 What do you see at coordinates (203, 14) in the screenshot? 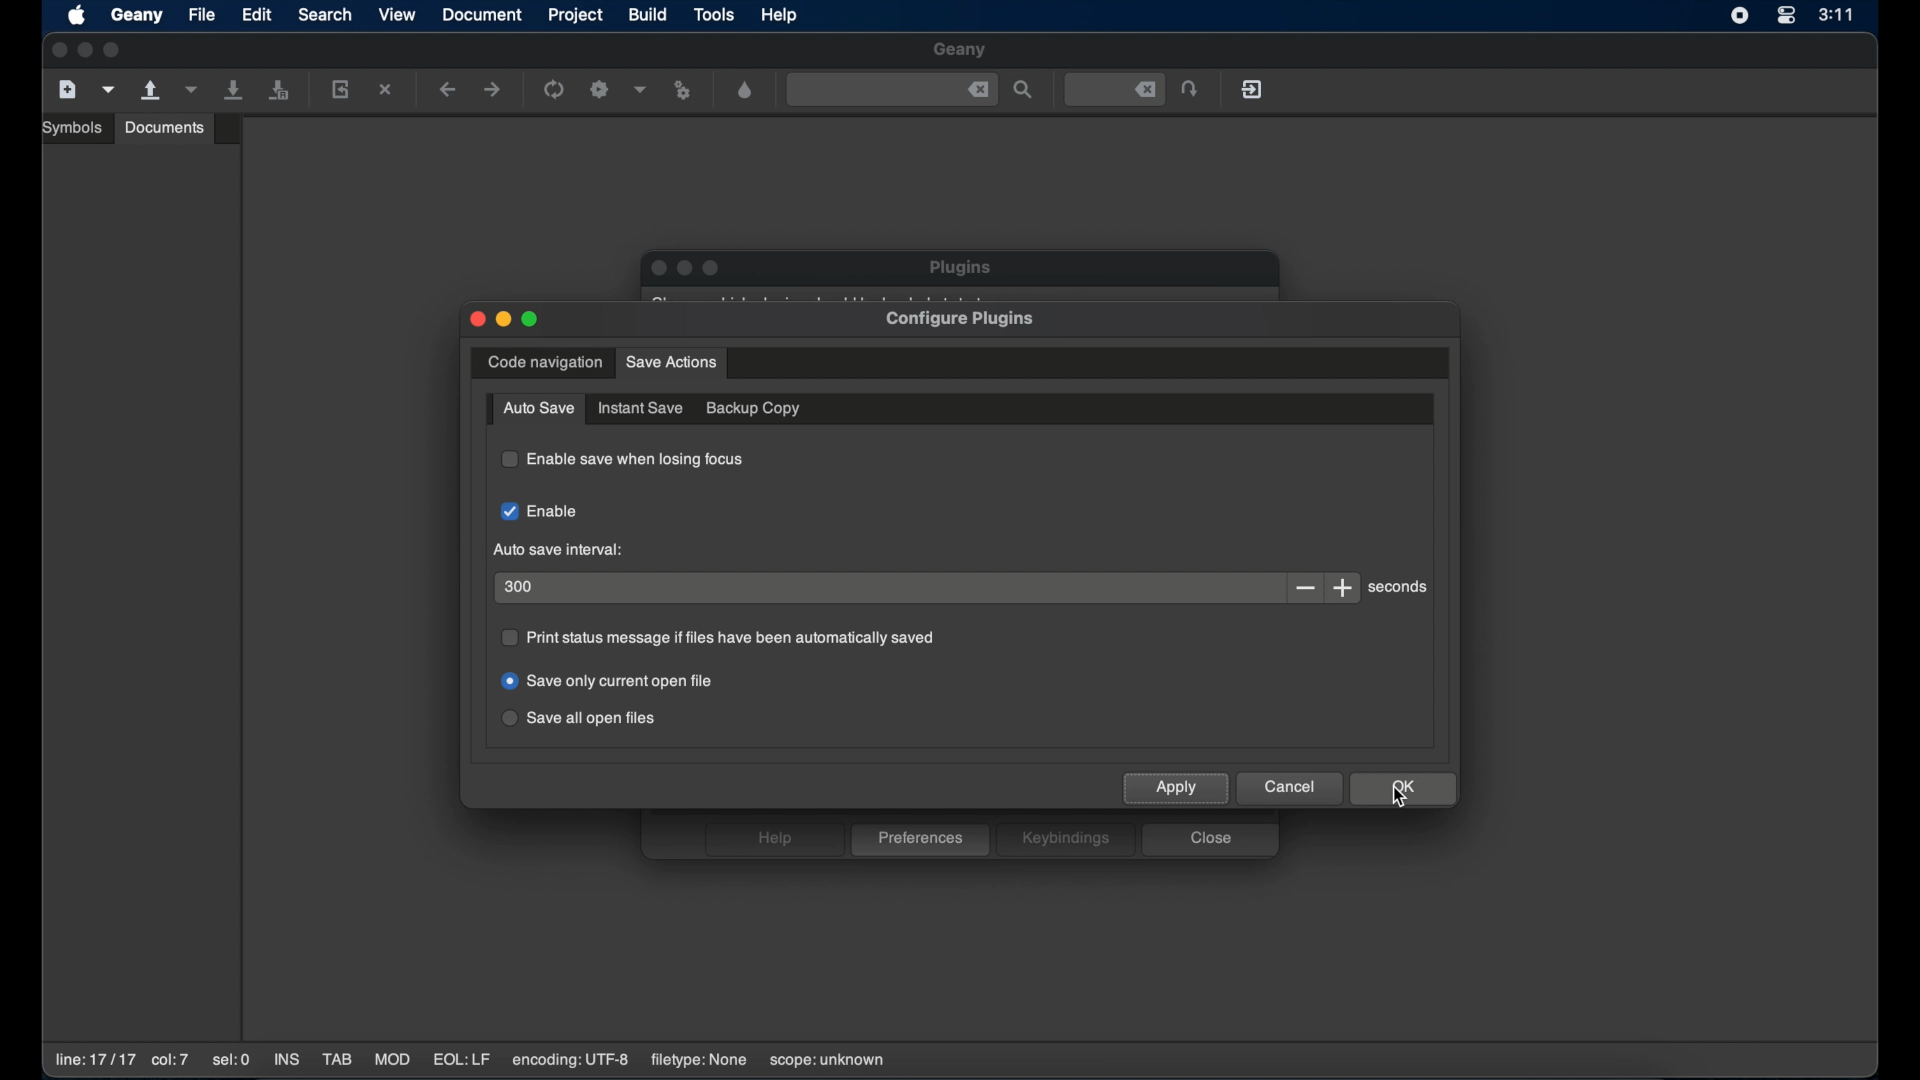
I see `file` at bounding box center [203, 14].